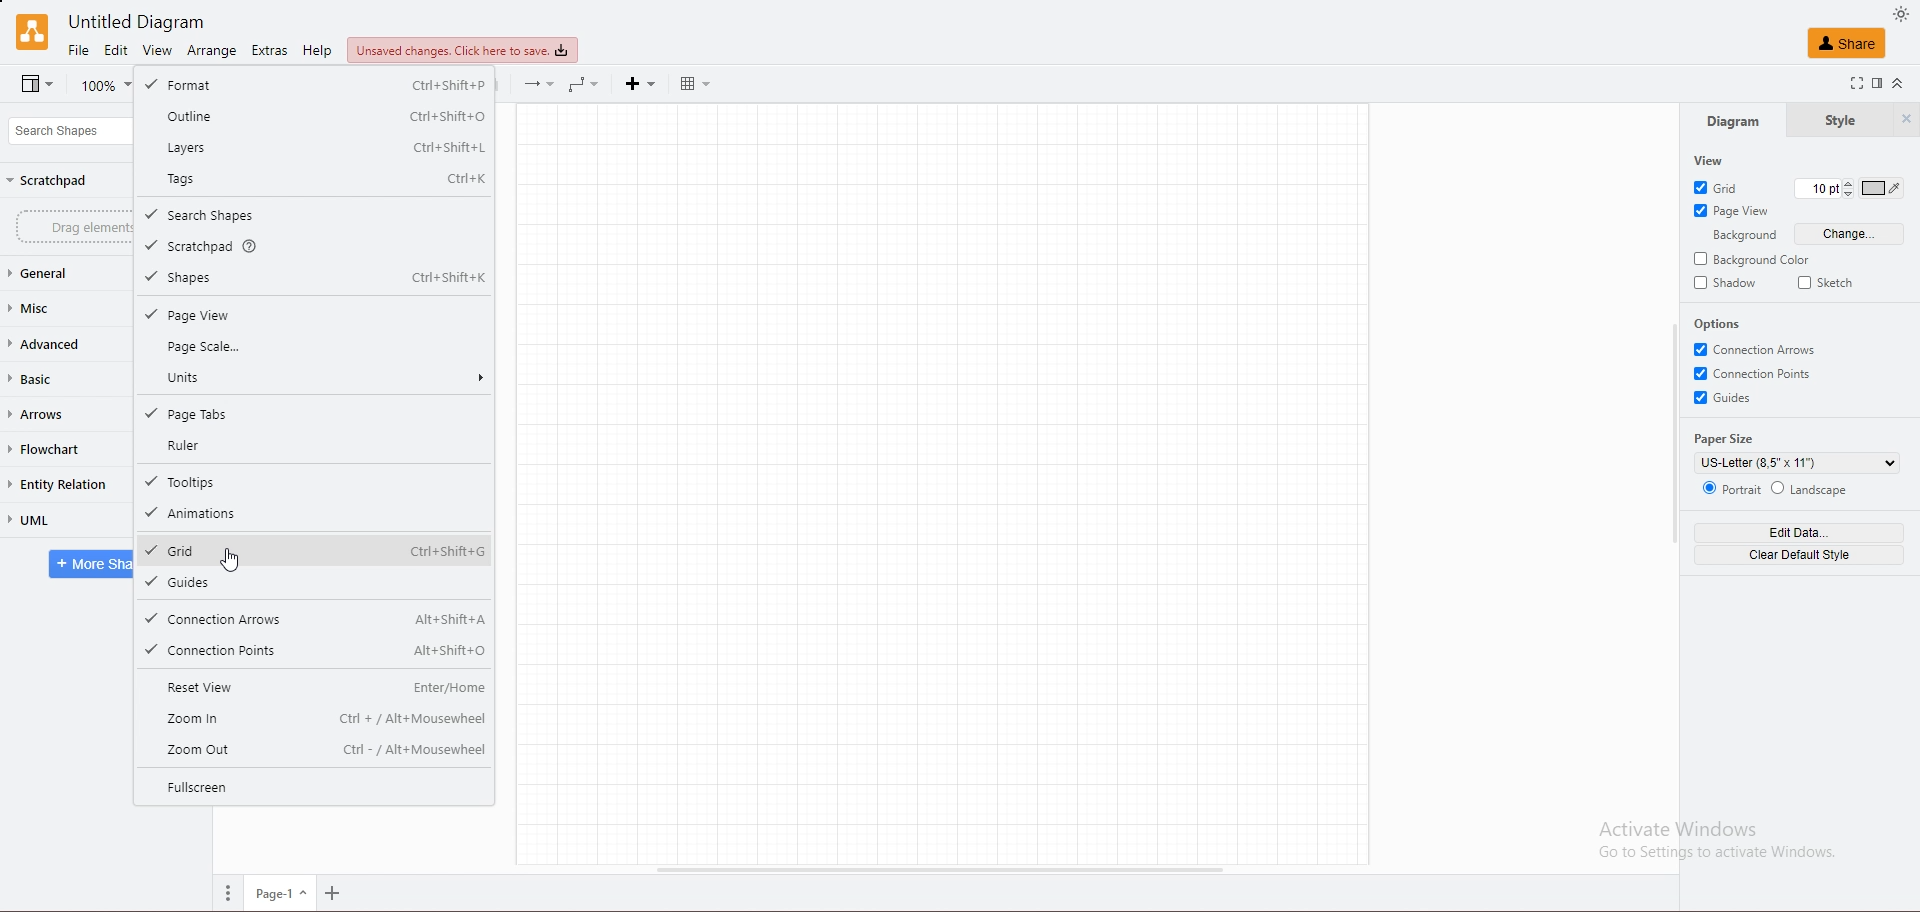 This screenshot has width=1920, height=912. I want to click on page scale, so click(310, 346).